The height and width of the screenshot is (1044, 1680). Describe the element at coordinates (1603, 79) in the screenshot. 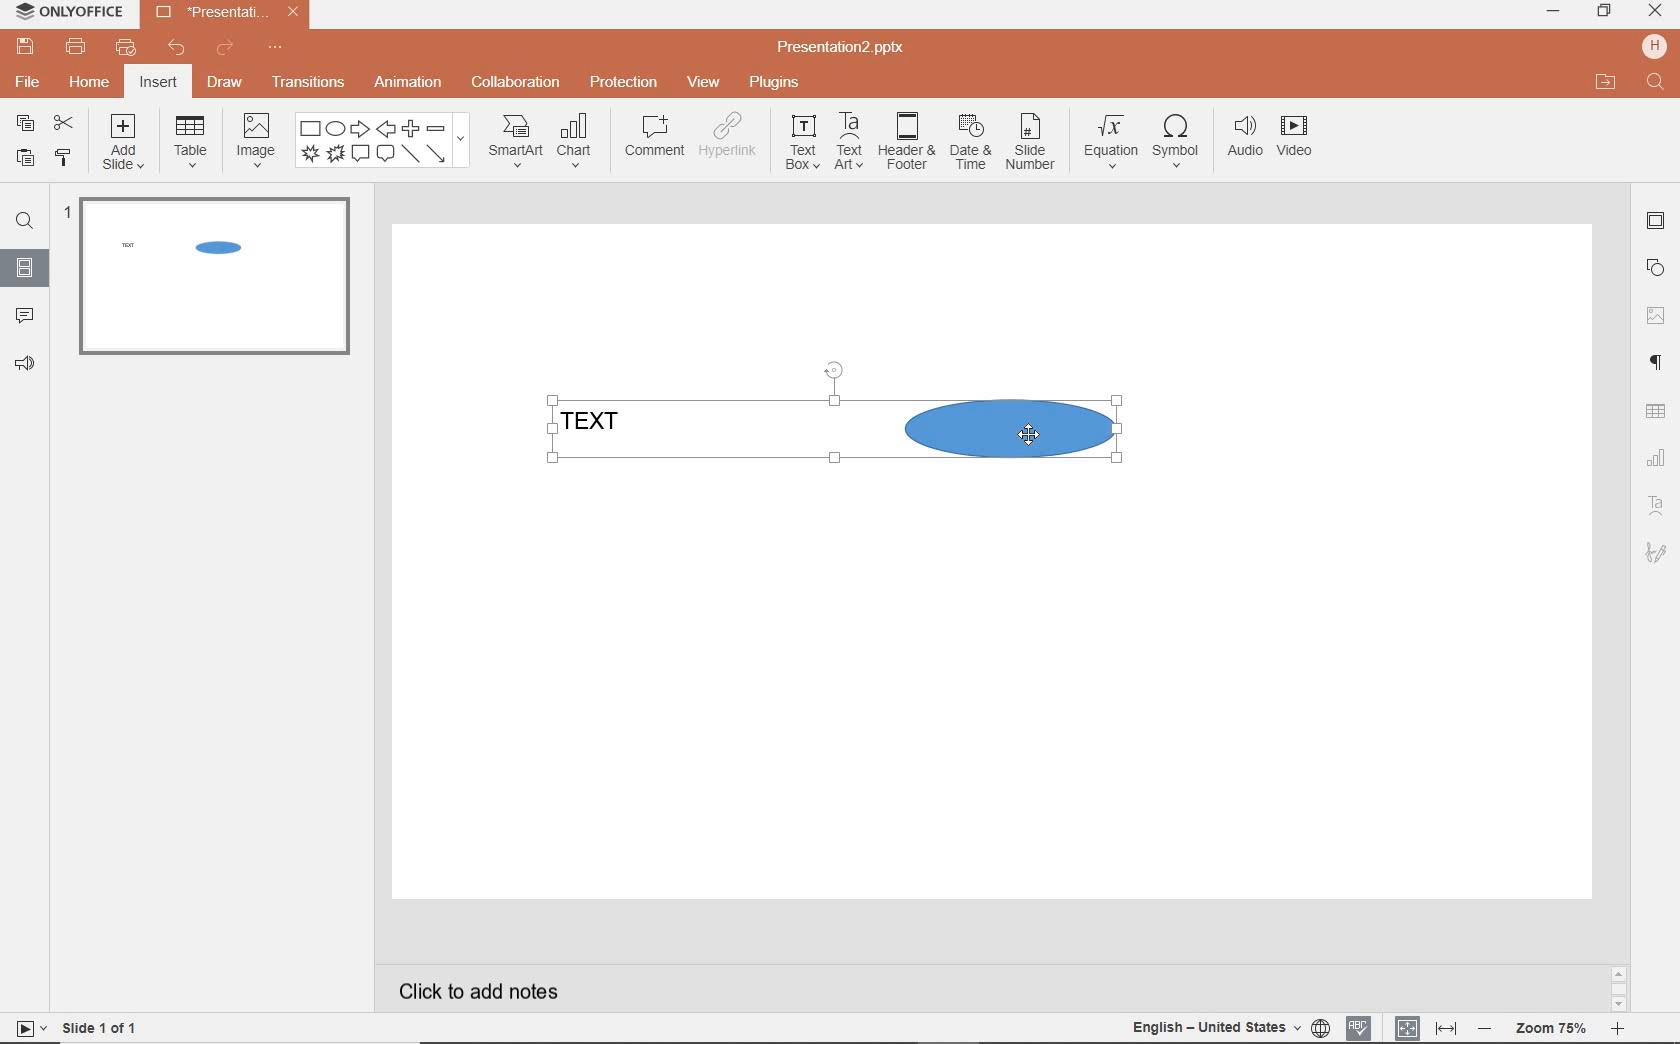

I see `OPEN FILE LOCATION` at that location.